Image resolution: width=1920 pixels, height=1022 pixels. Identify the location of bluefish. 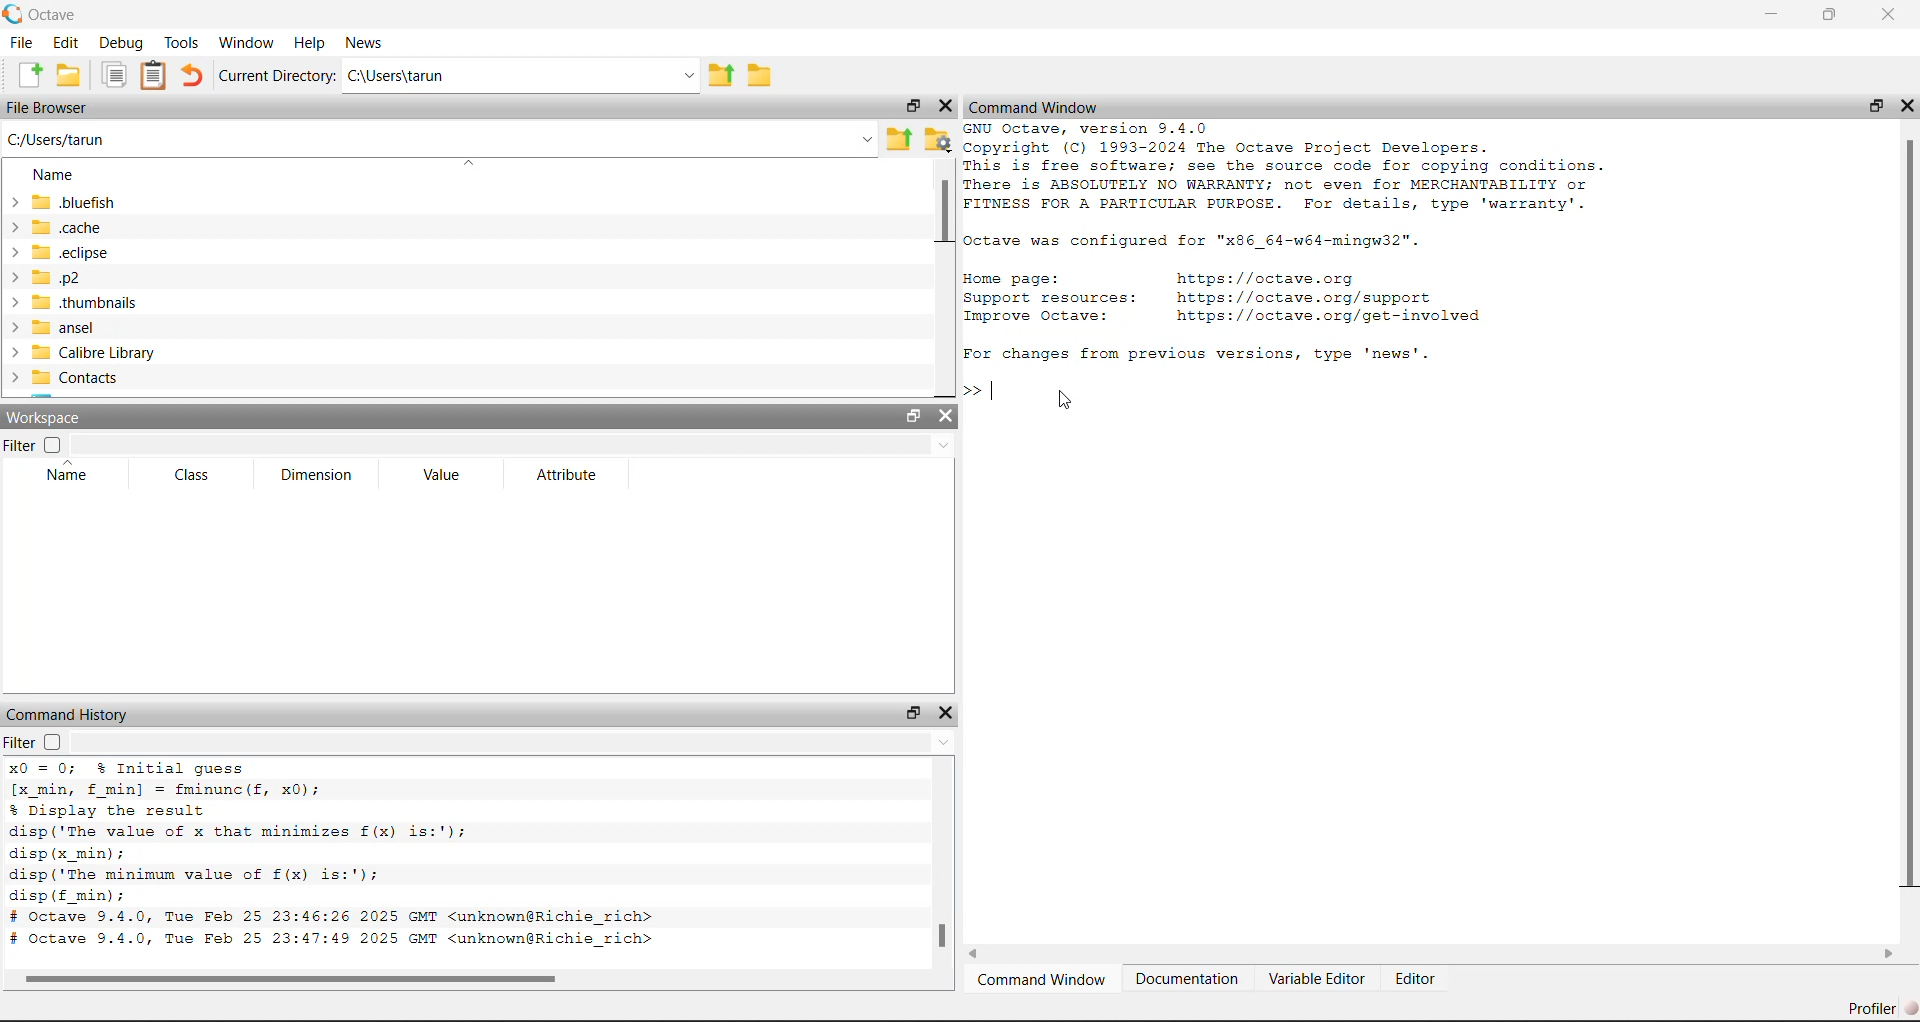
(66, 203).